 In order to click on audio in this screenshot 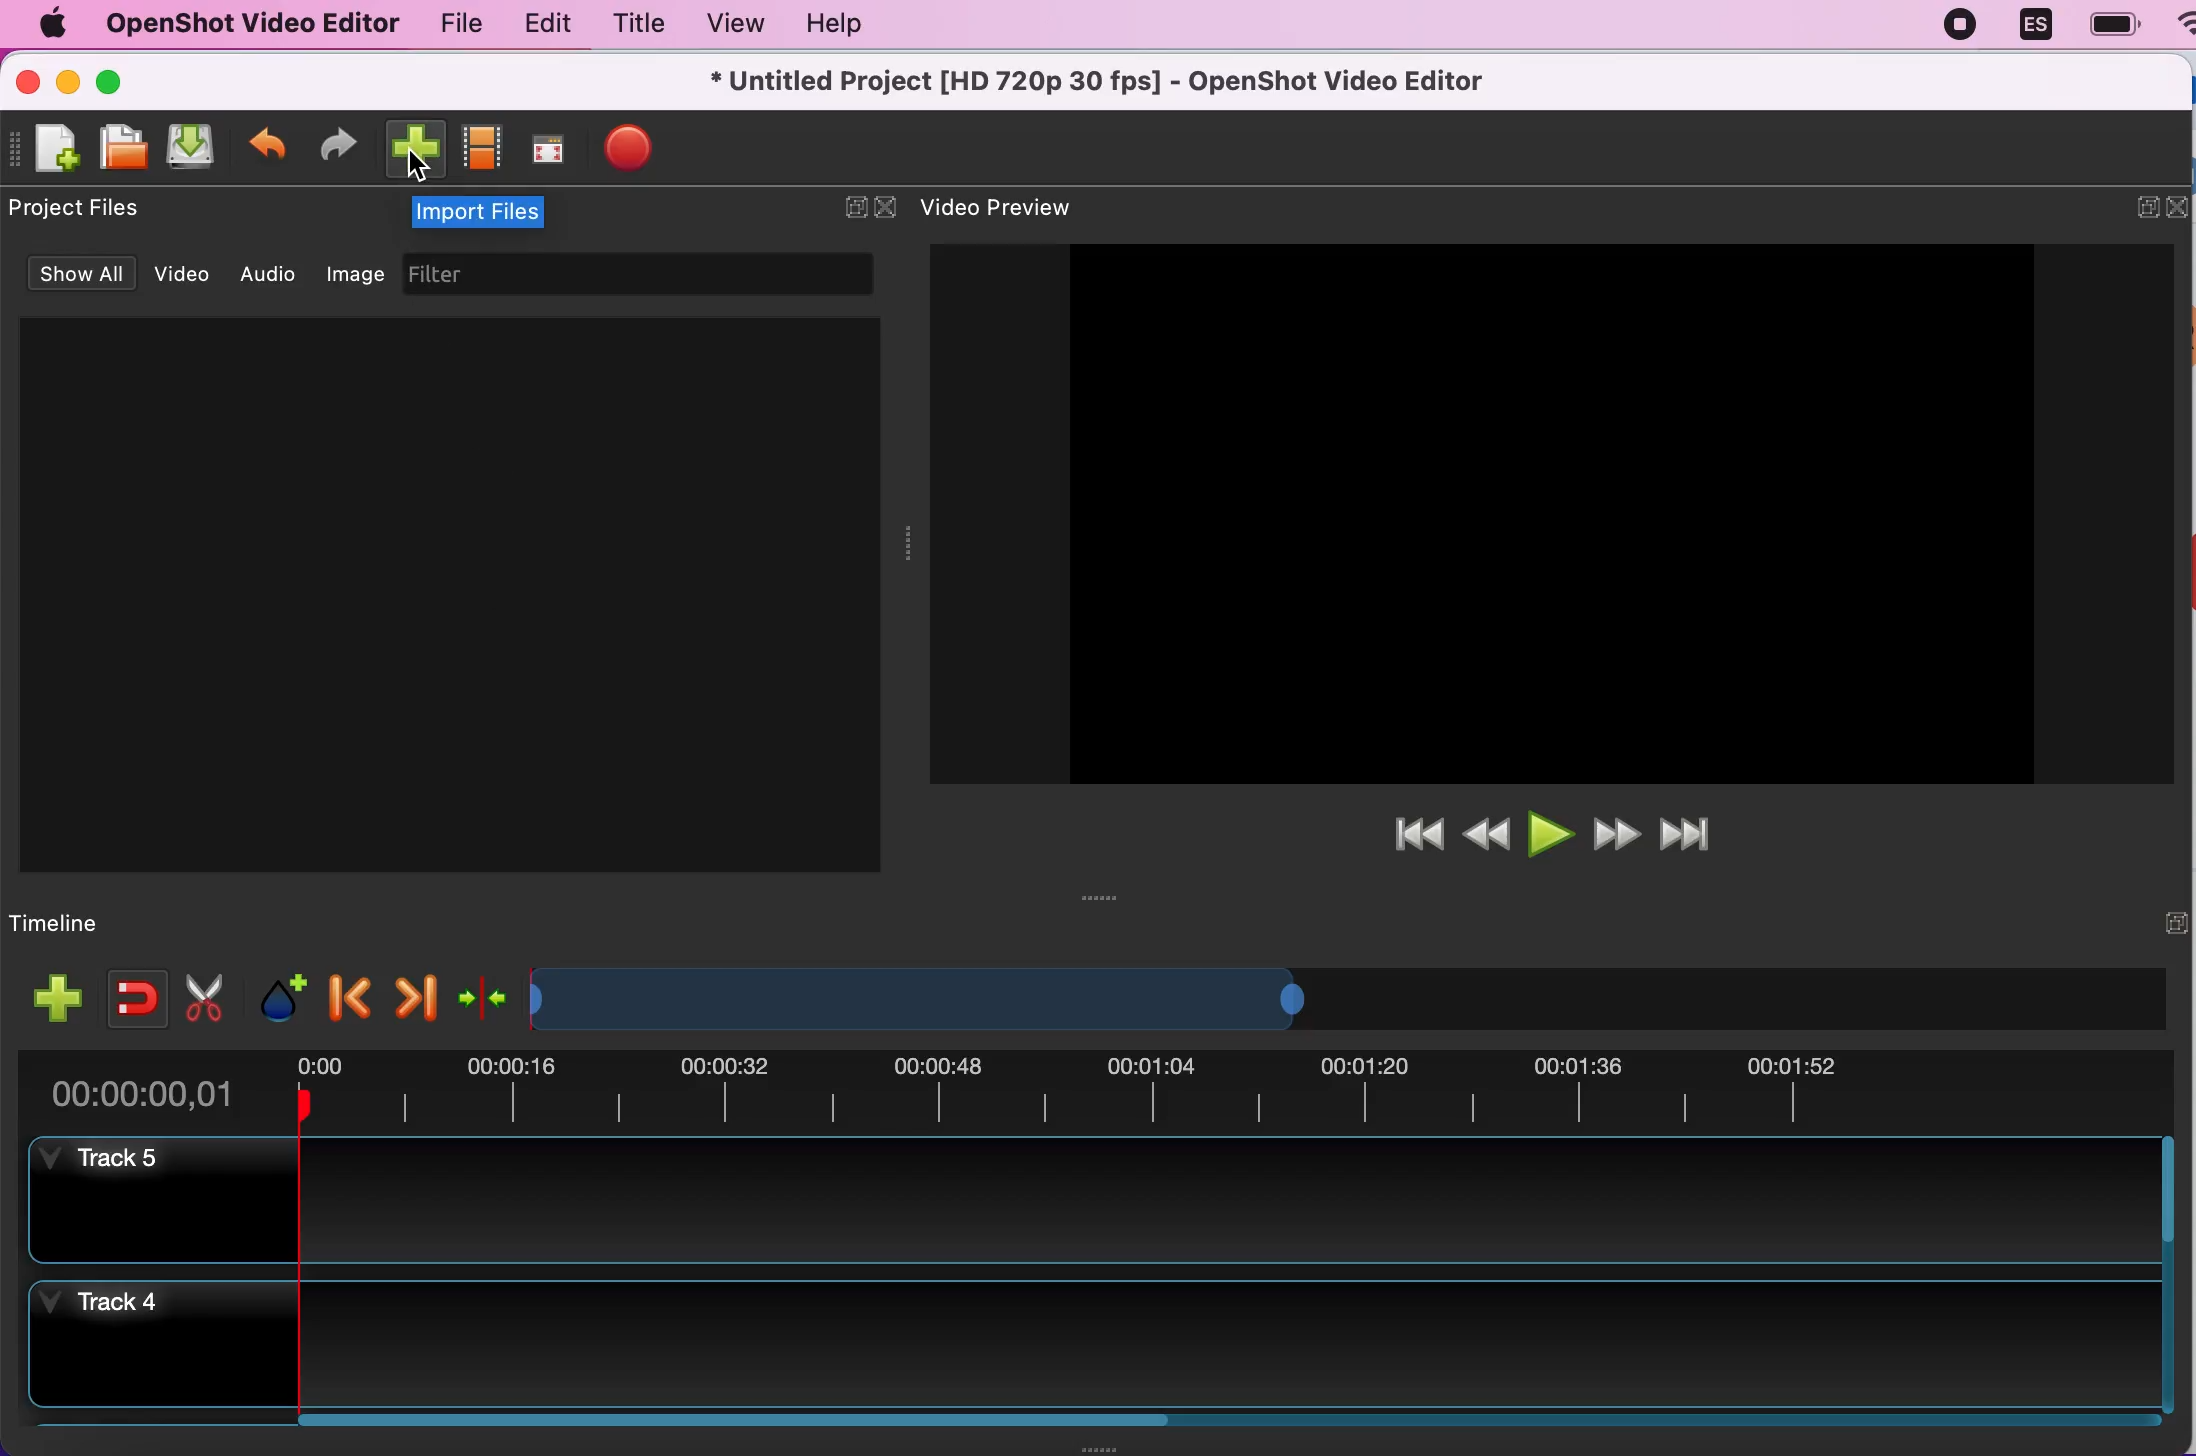, I will do `click(272, 277)`.